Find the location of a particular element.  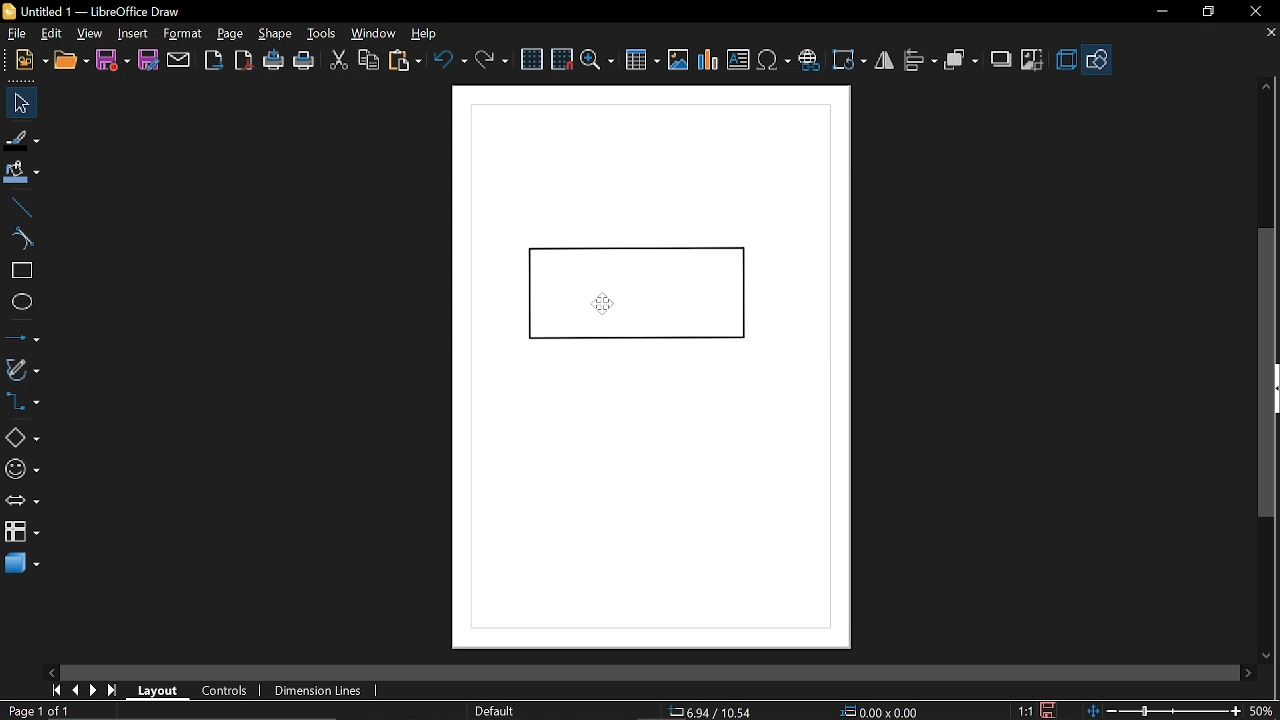

Current page (Page 1 of 1) is located at coordinates (37, 710).